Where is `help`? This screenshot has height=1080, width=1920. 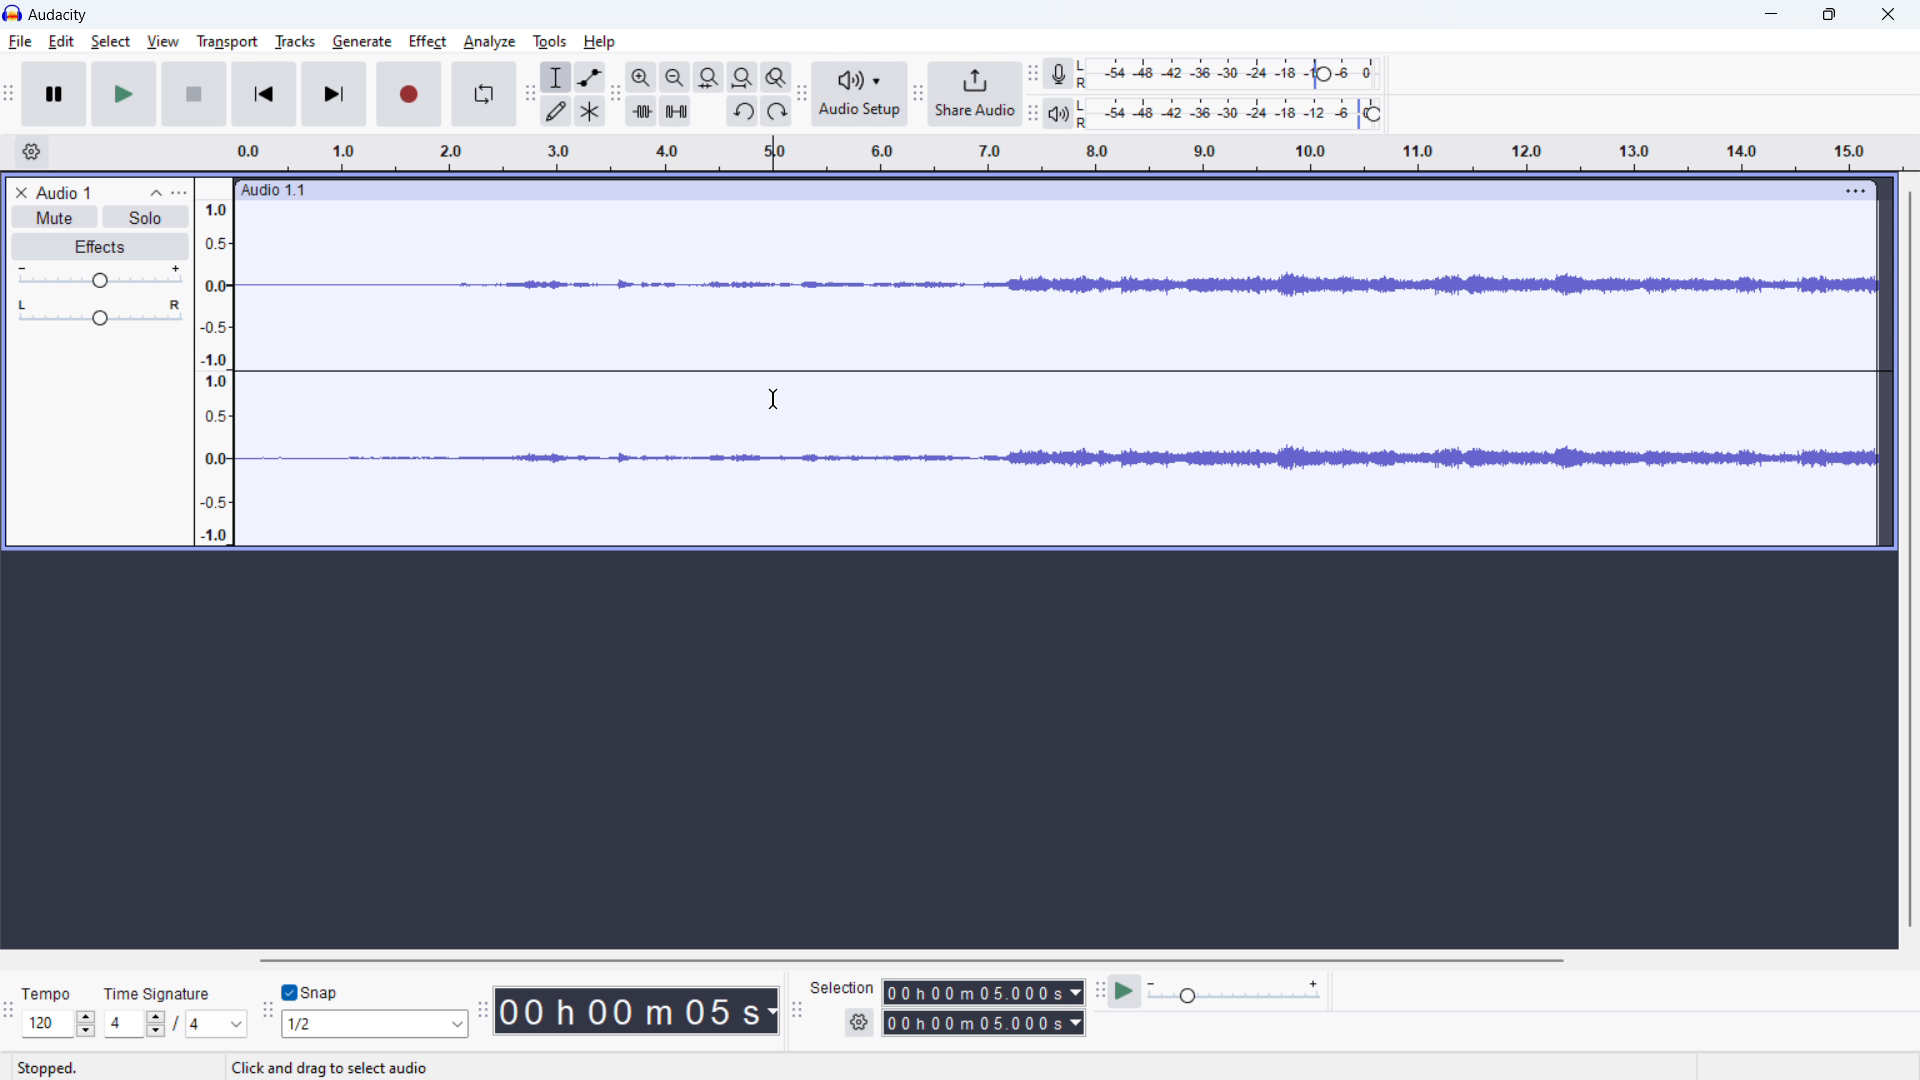 help is located at coordinates (601, 42).